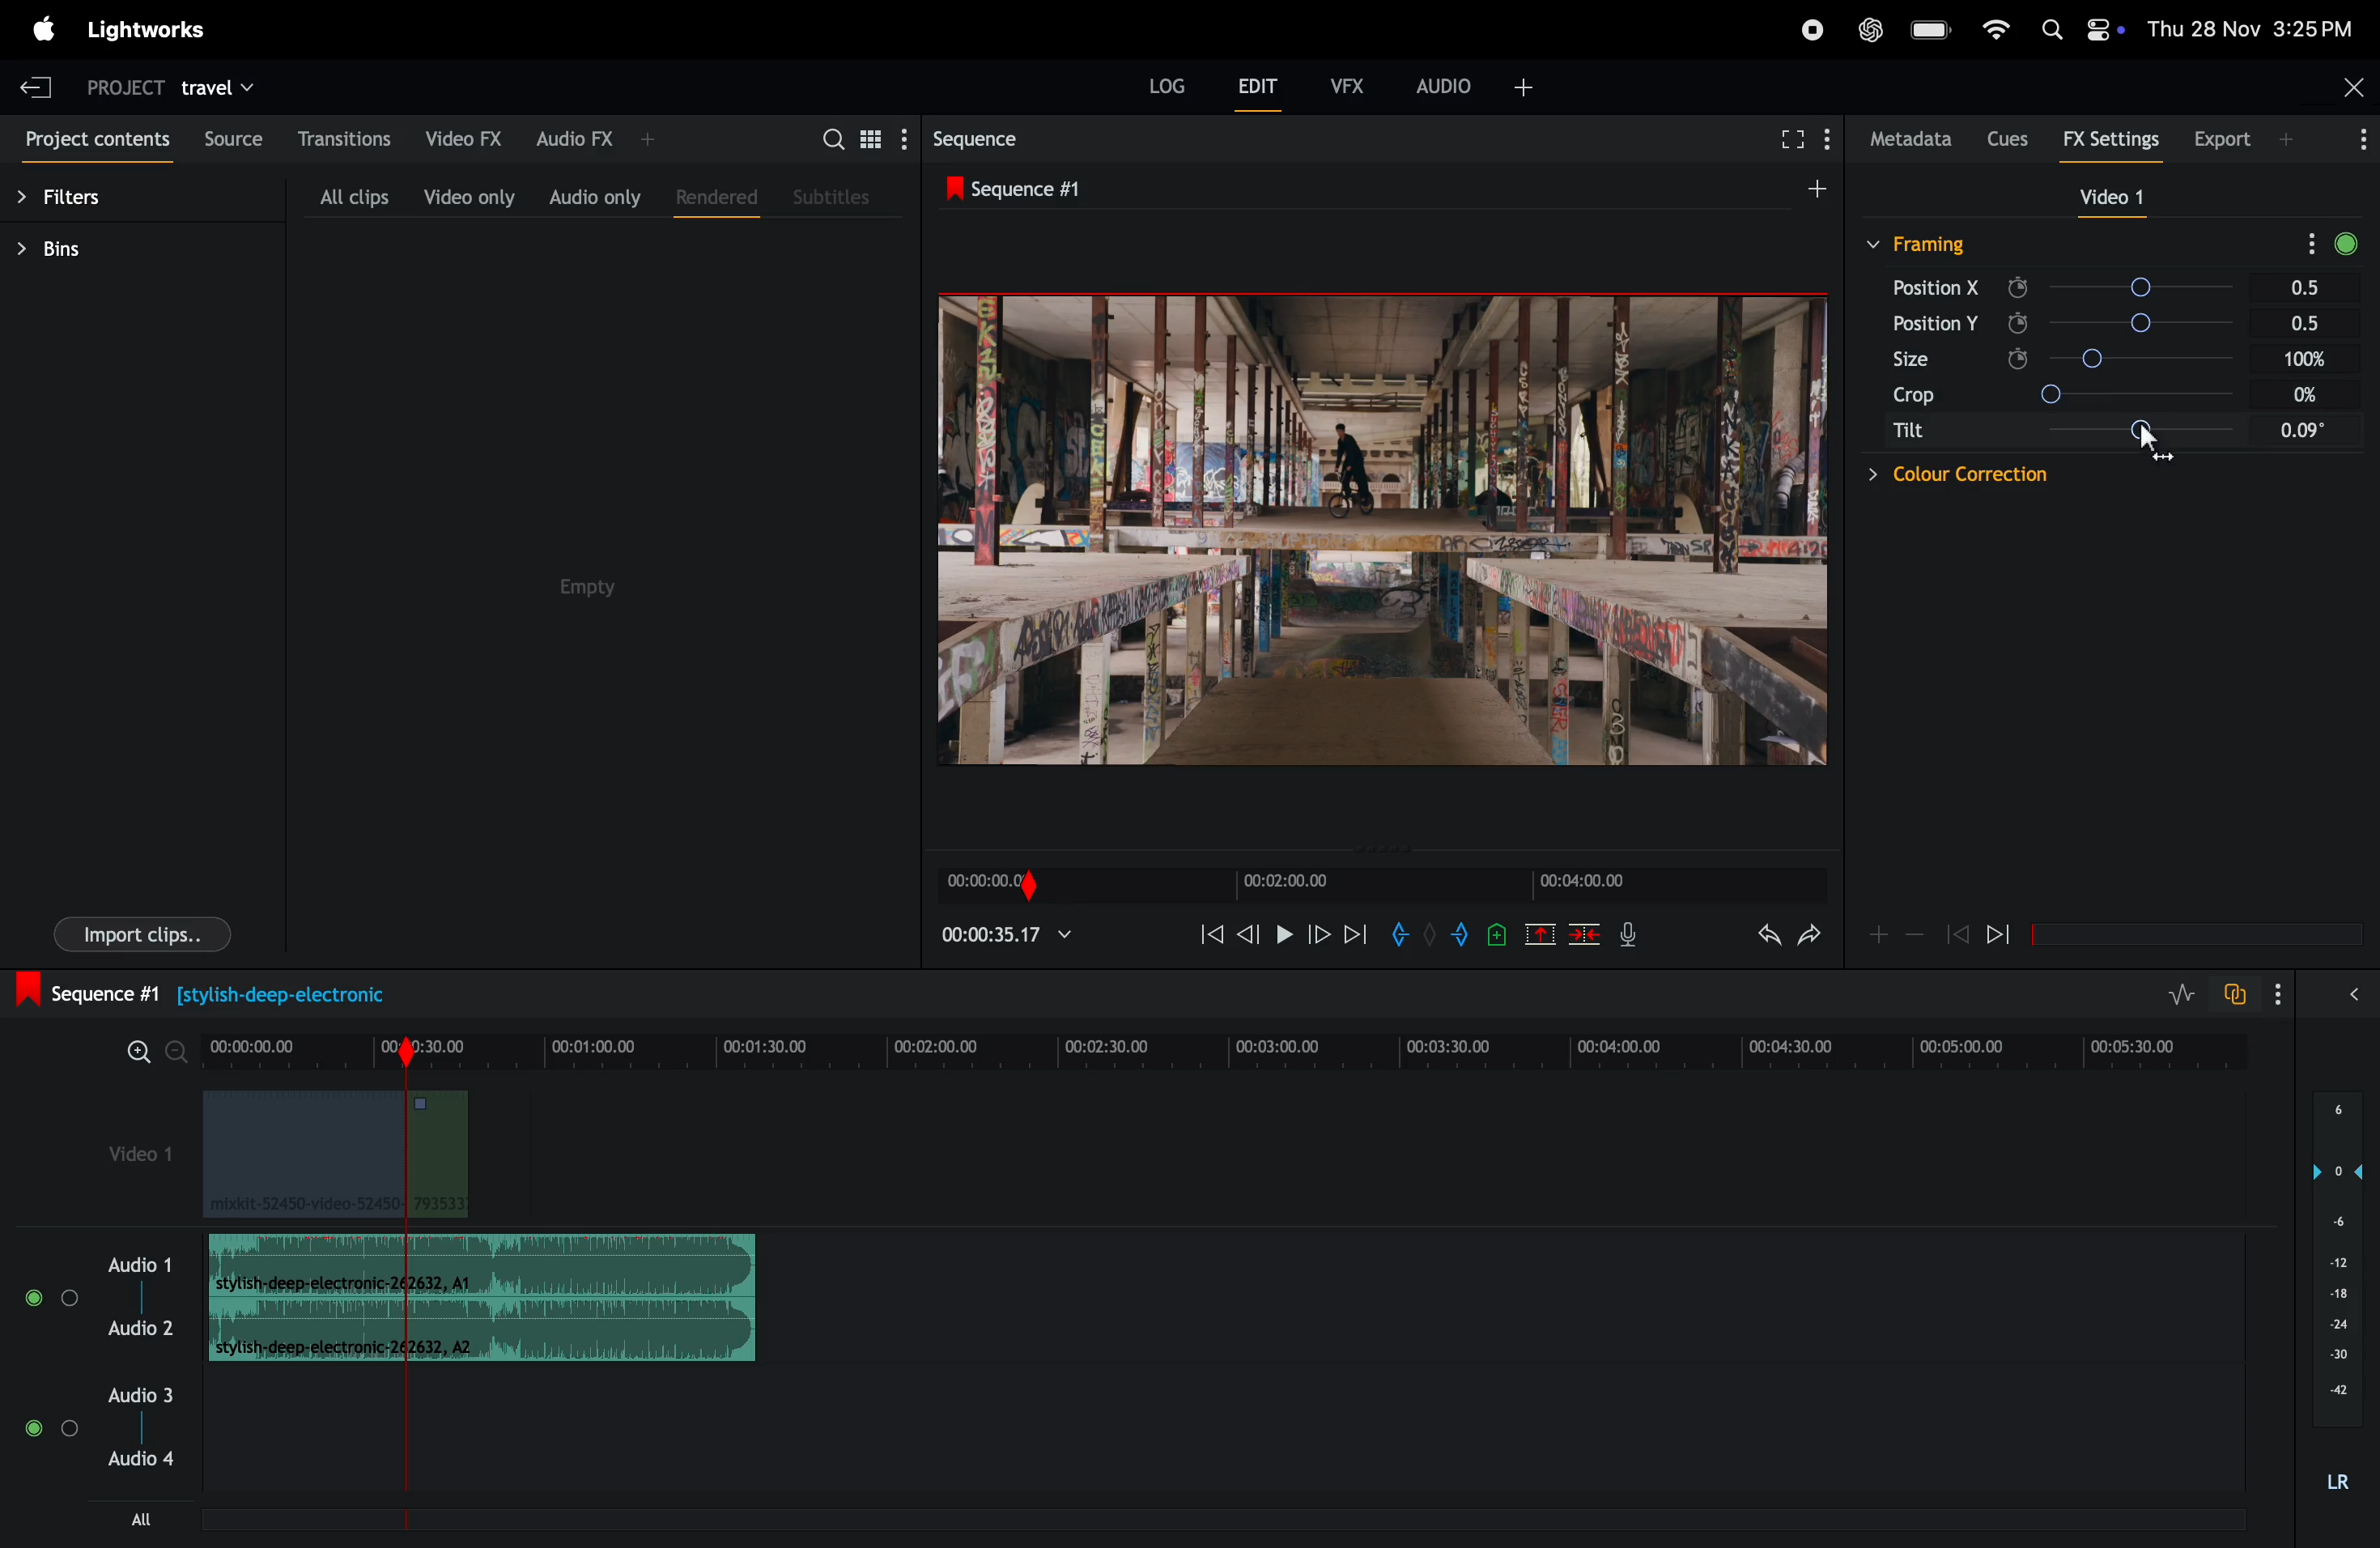 This screenshot has height=1548, width=2380. Describe the element at coordinates (246, 991) in the screenshot. I see `sequence 1` at that location.